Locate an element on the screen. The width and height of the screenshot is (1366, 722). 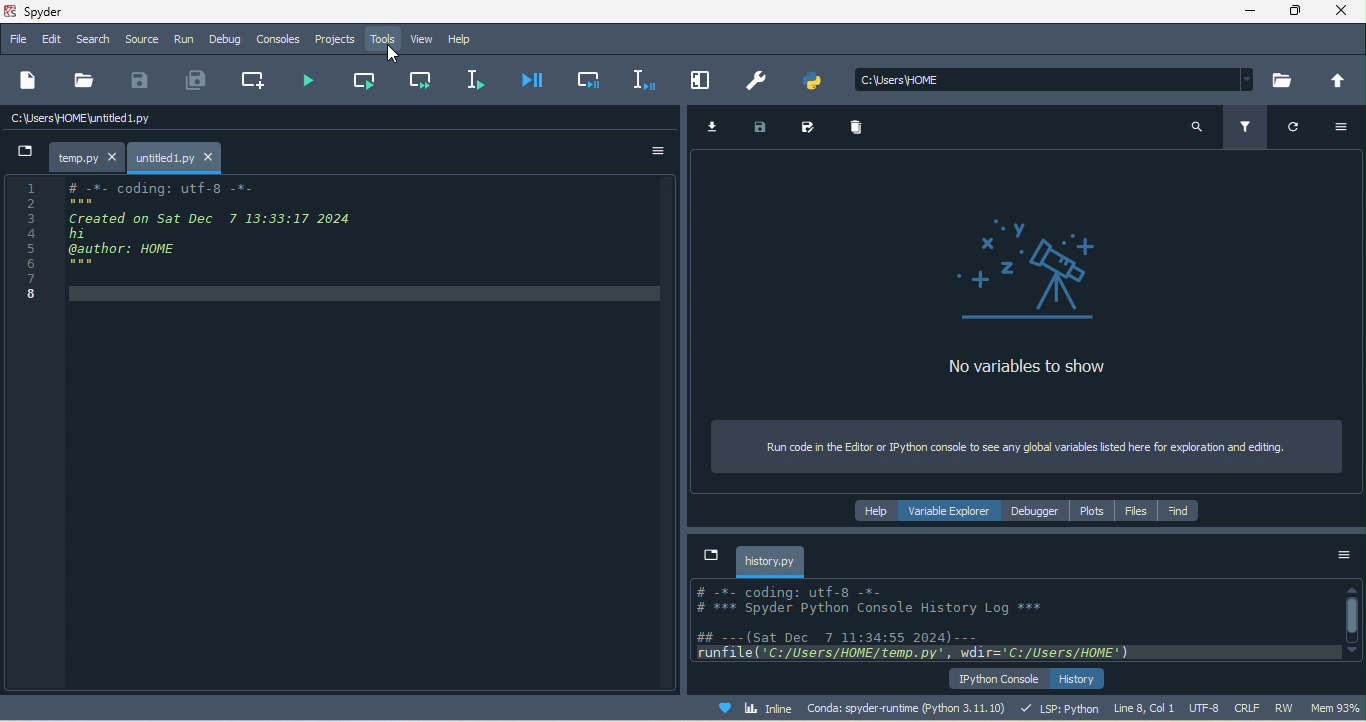
save is located at coordinates (764, 128).